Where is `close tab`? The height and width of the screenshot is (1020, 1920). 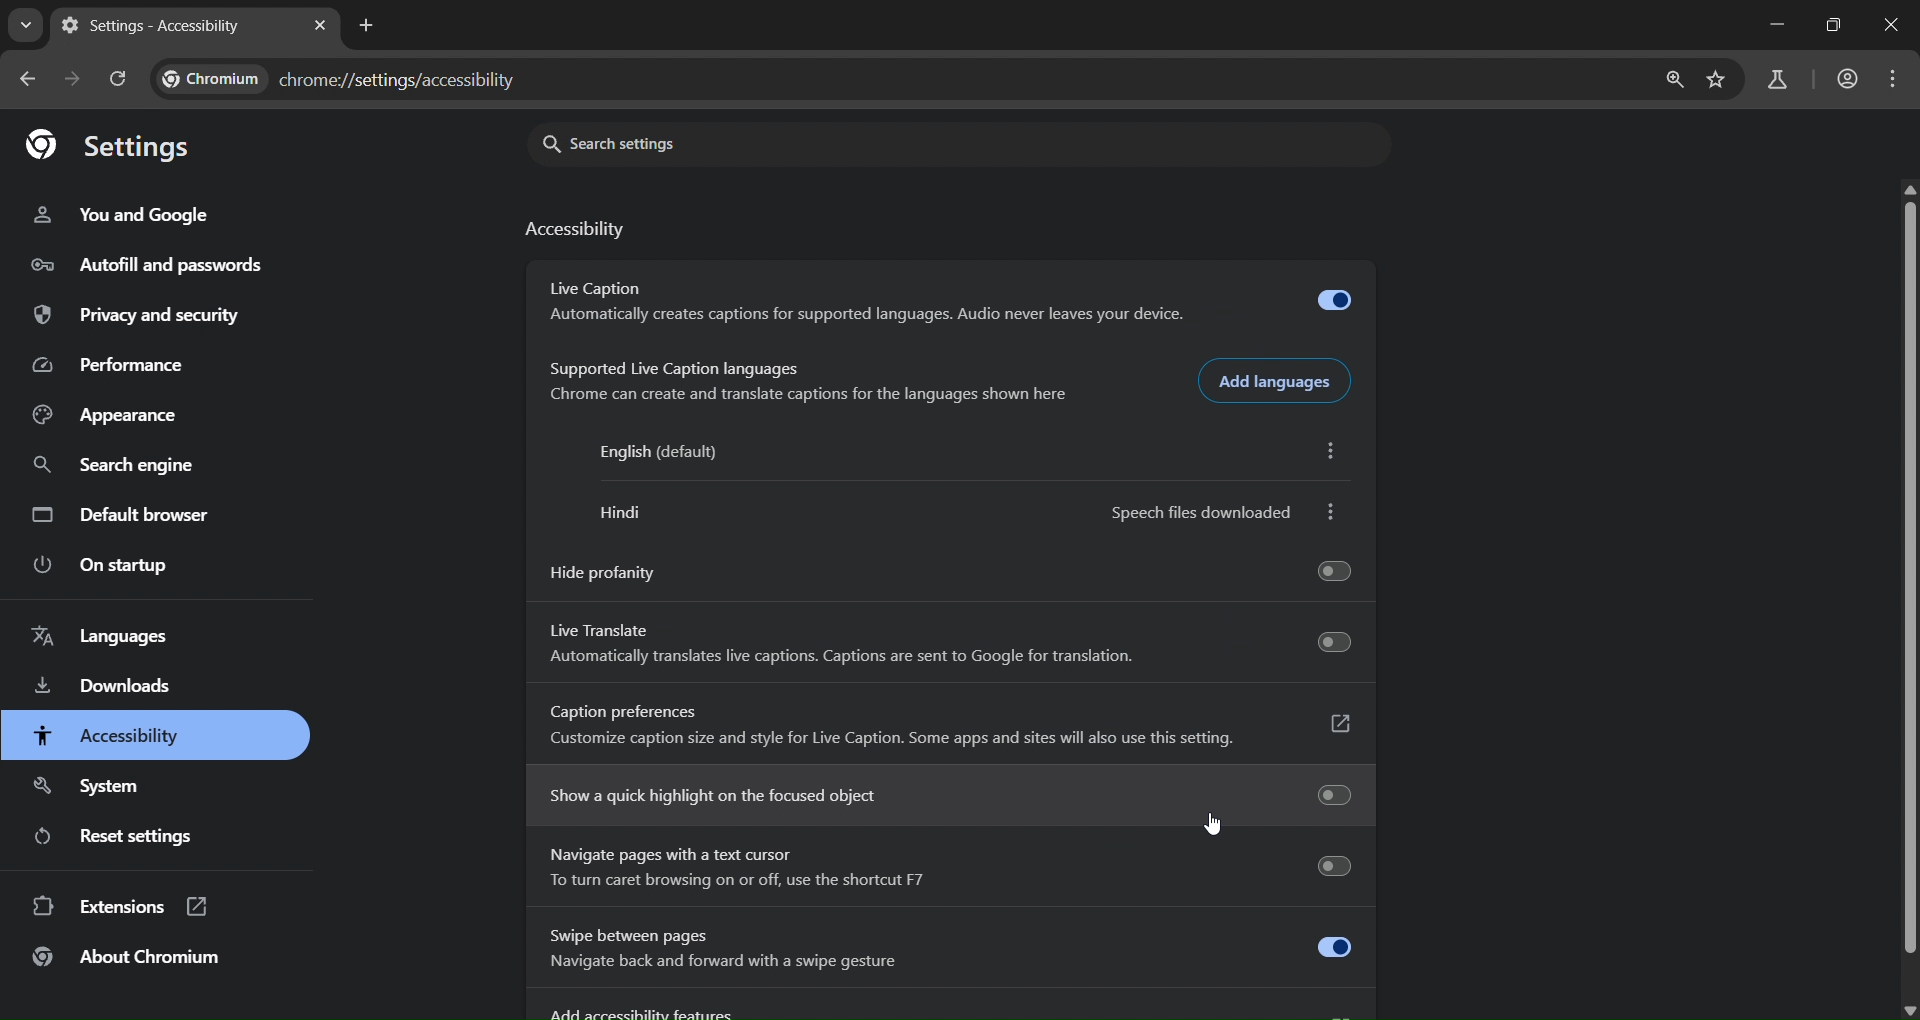 close tab is located at coordinates (320, 27).